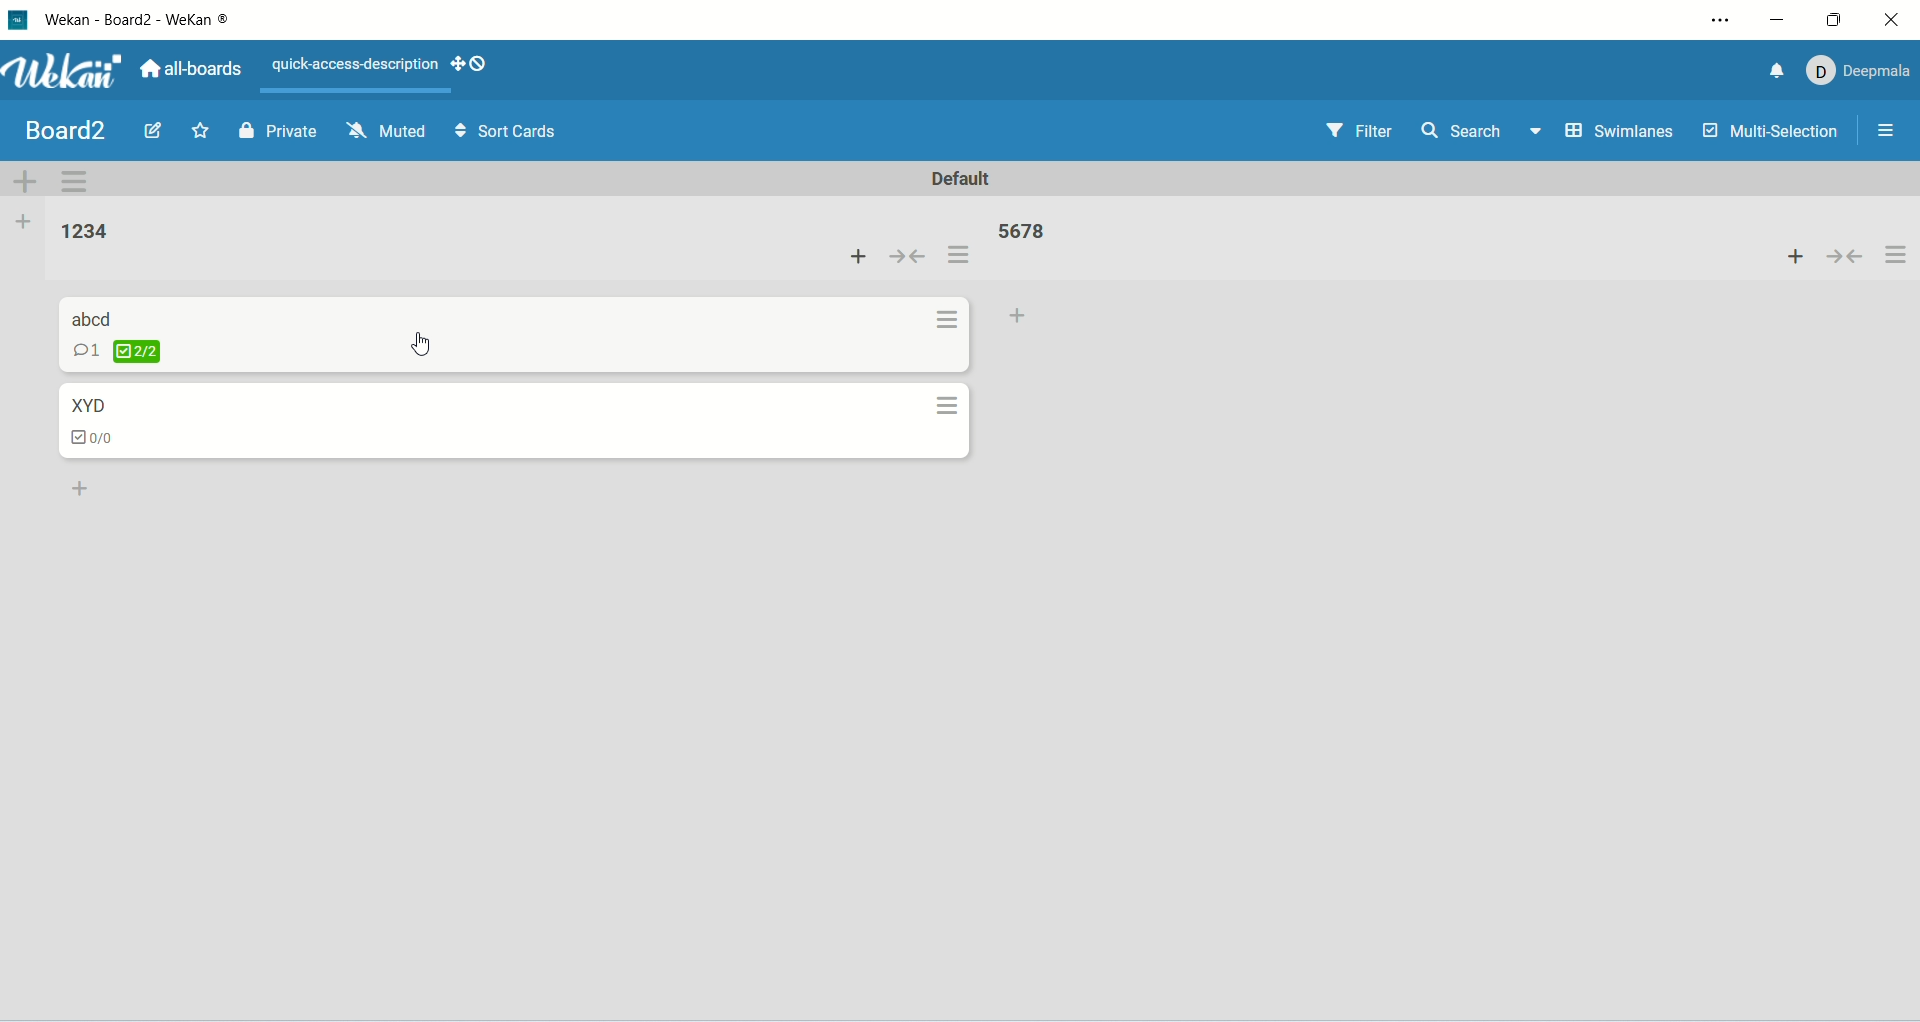 This screenshot has width=1920, height=1022. I want to click on maximize, so click(1831, 20).